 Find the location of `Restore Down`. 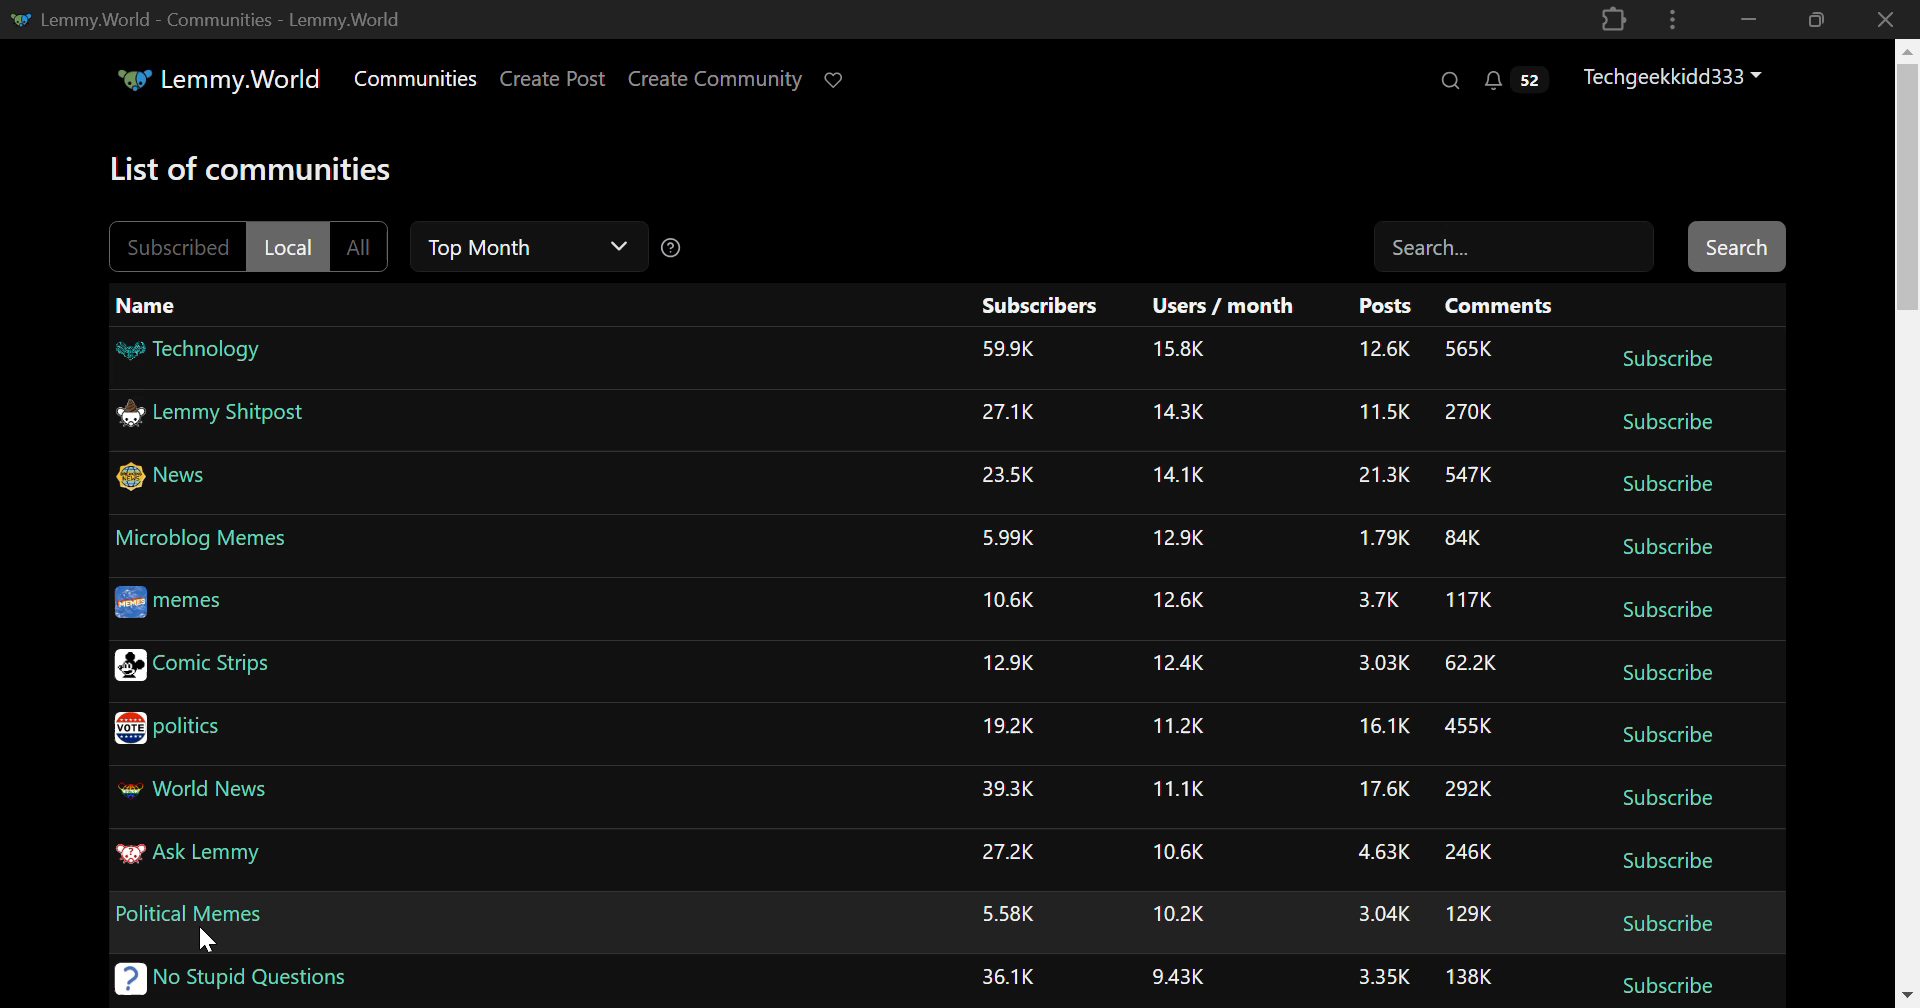

Restore Down is located at coordinates (1745, 19).